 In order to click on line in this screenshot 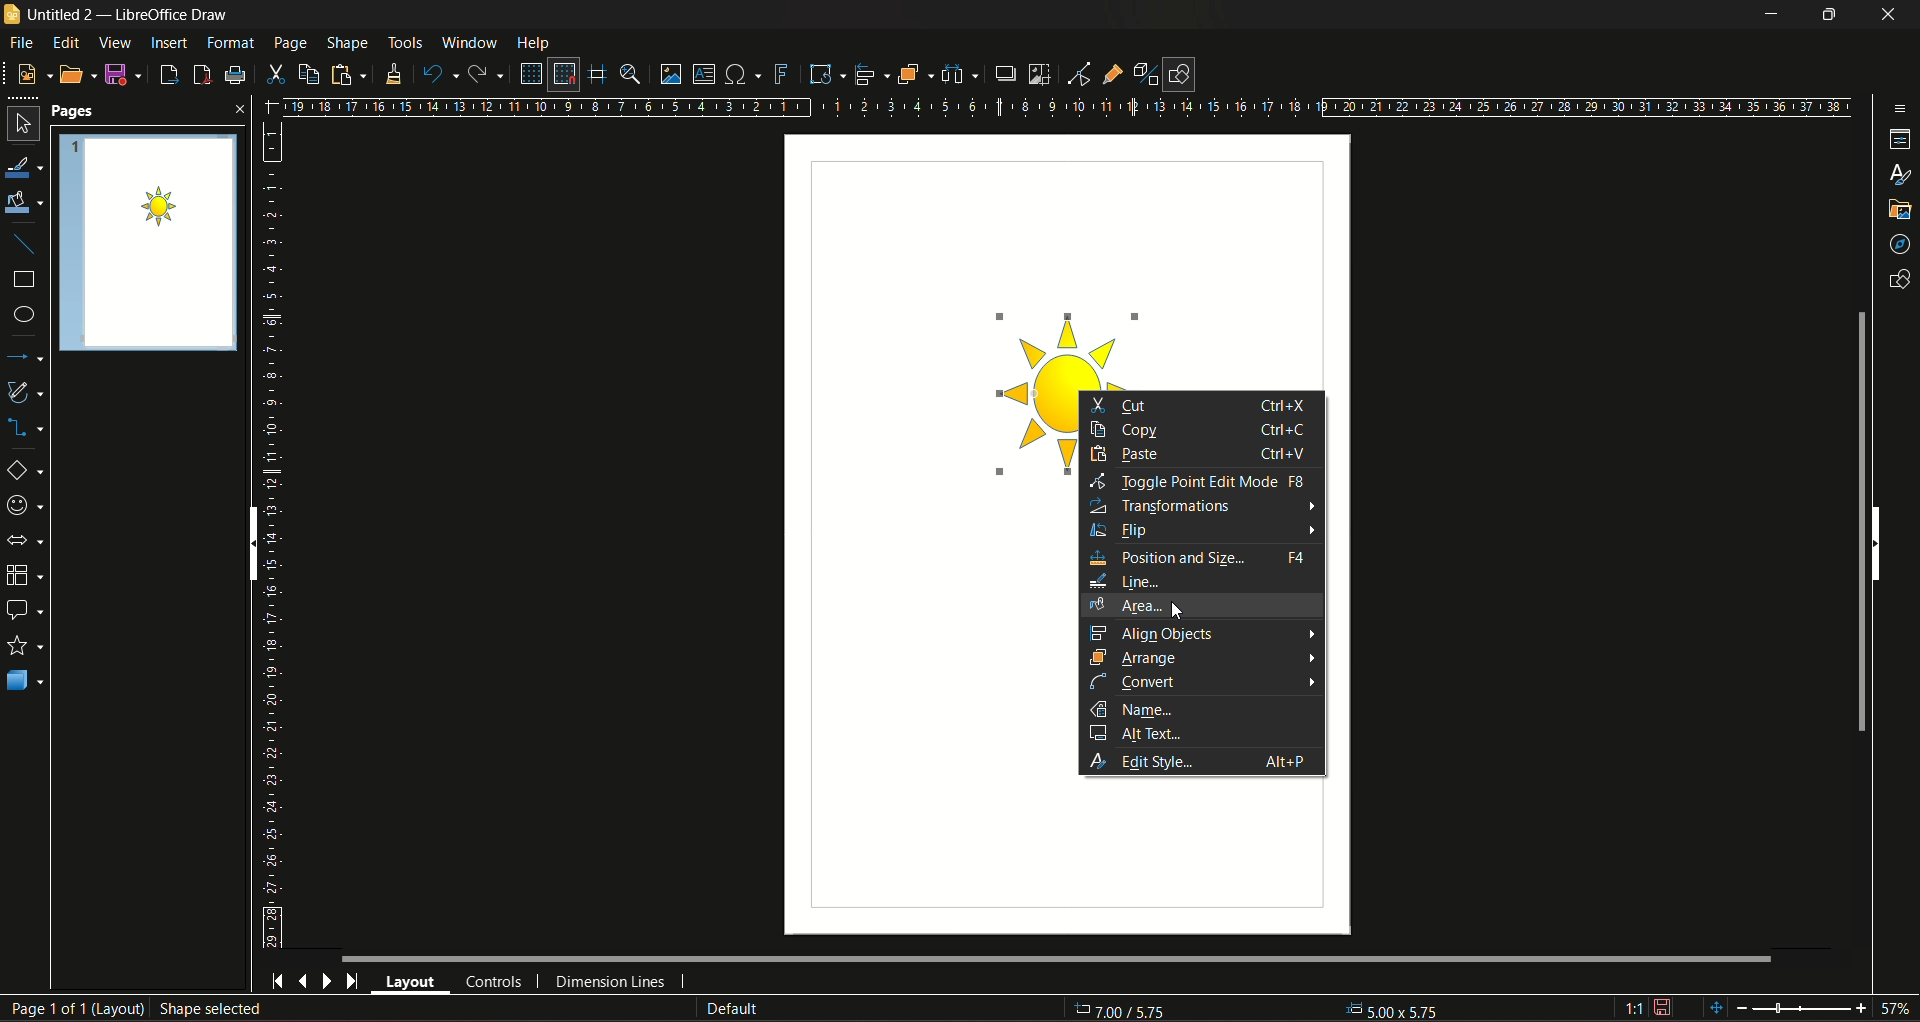, I will do `click(1127, 583)`.